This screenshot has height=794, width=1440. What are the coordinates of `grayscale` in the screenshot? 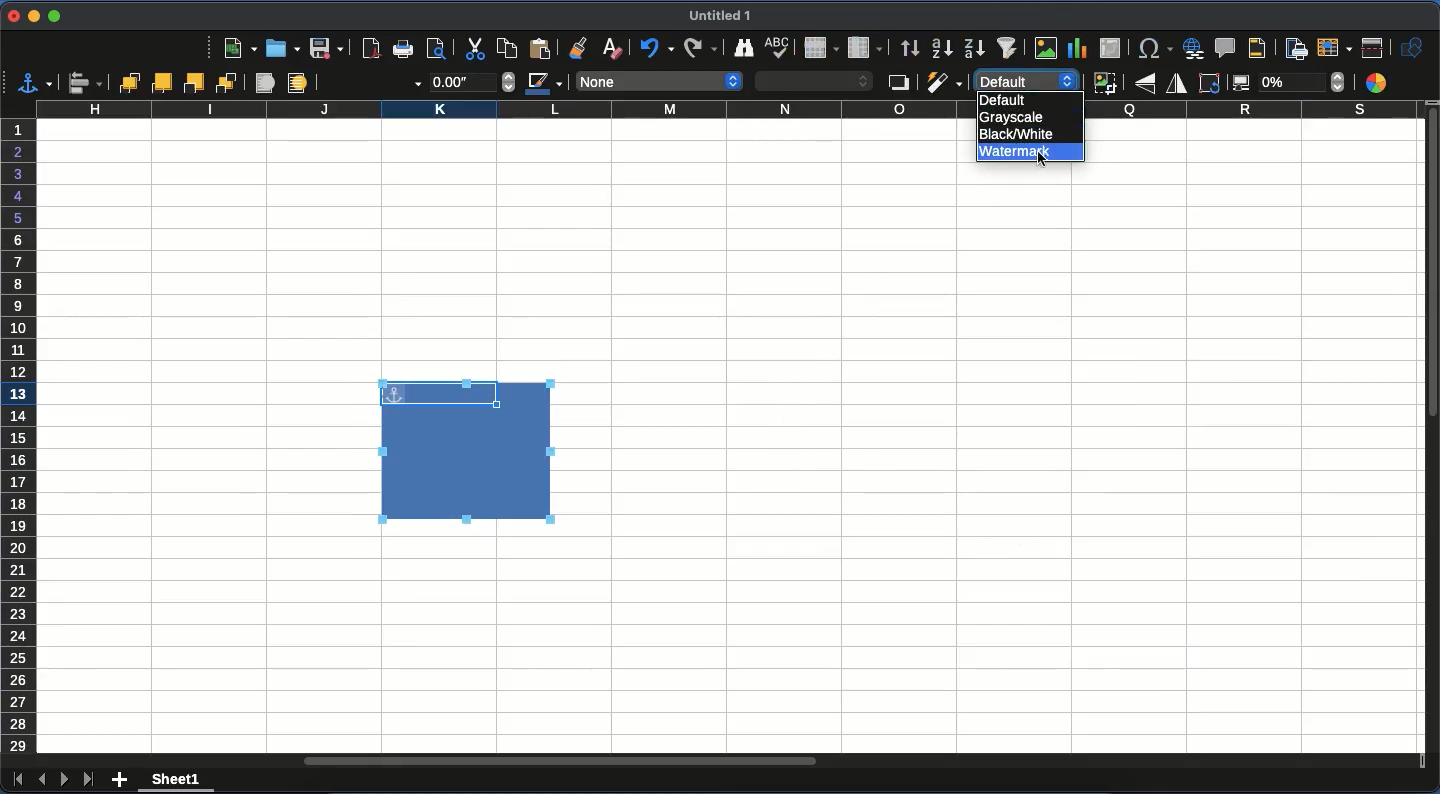 It's located at (1017, 116).